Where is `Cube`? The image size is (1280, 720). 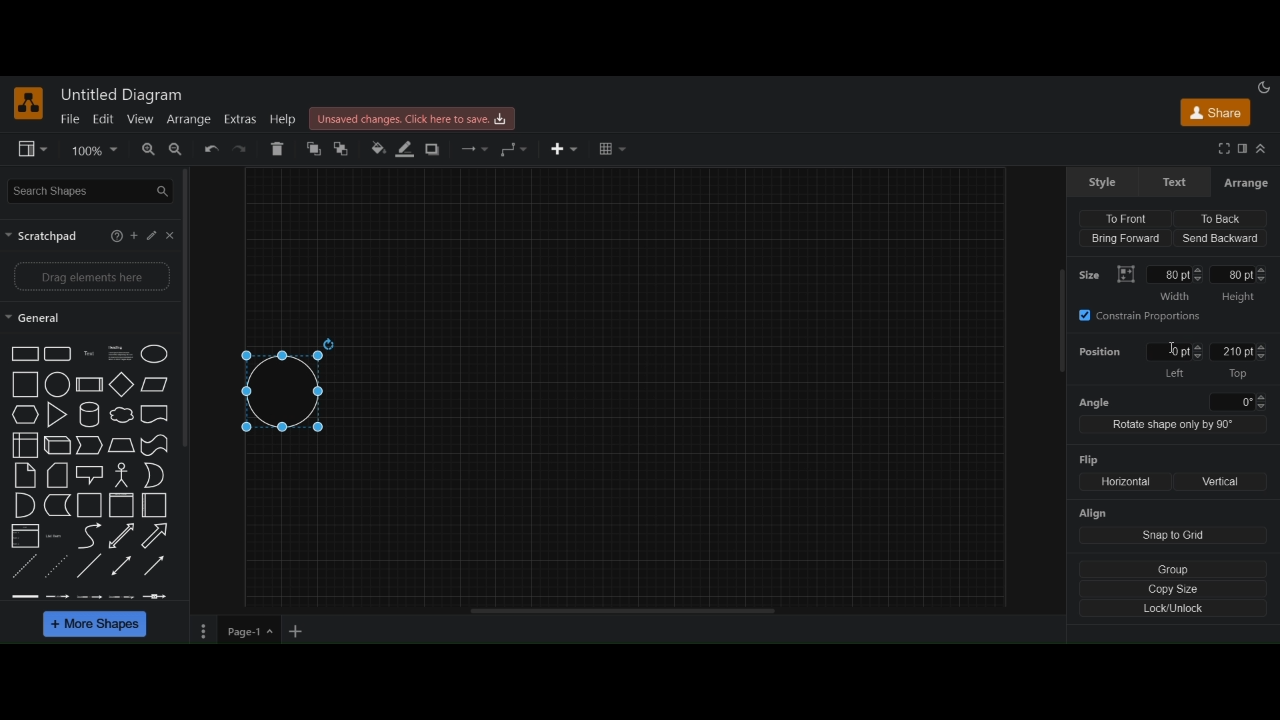 Cube is located at coordinates (89, 384).